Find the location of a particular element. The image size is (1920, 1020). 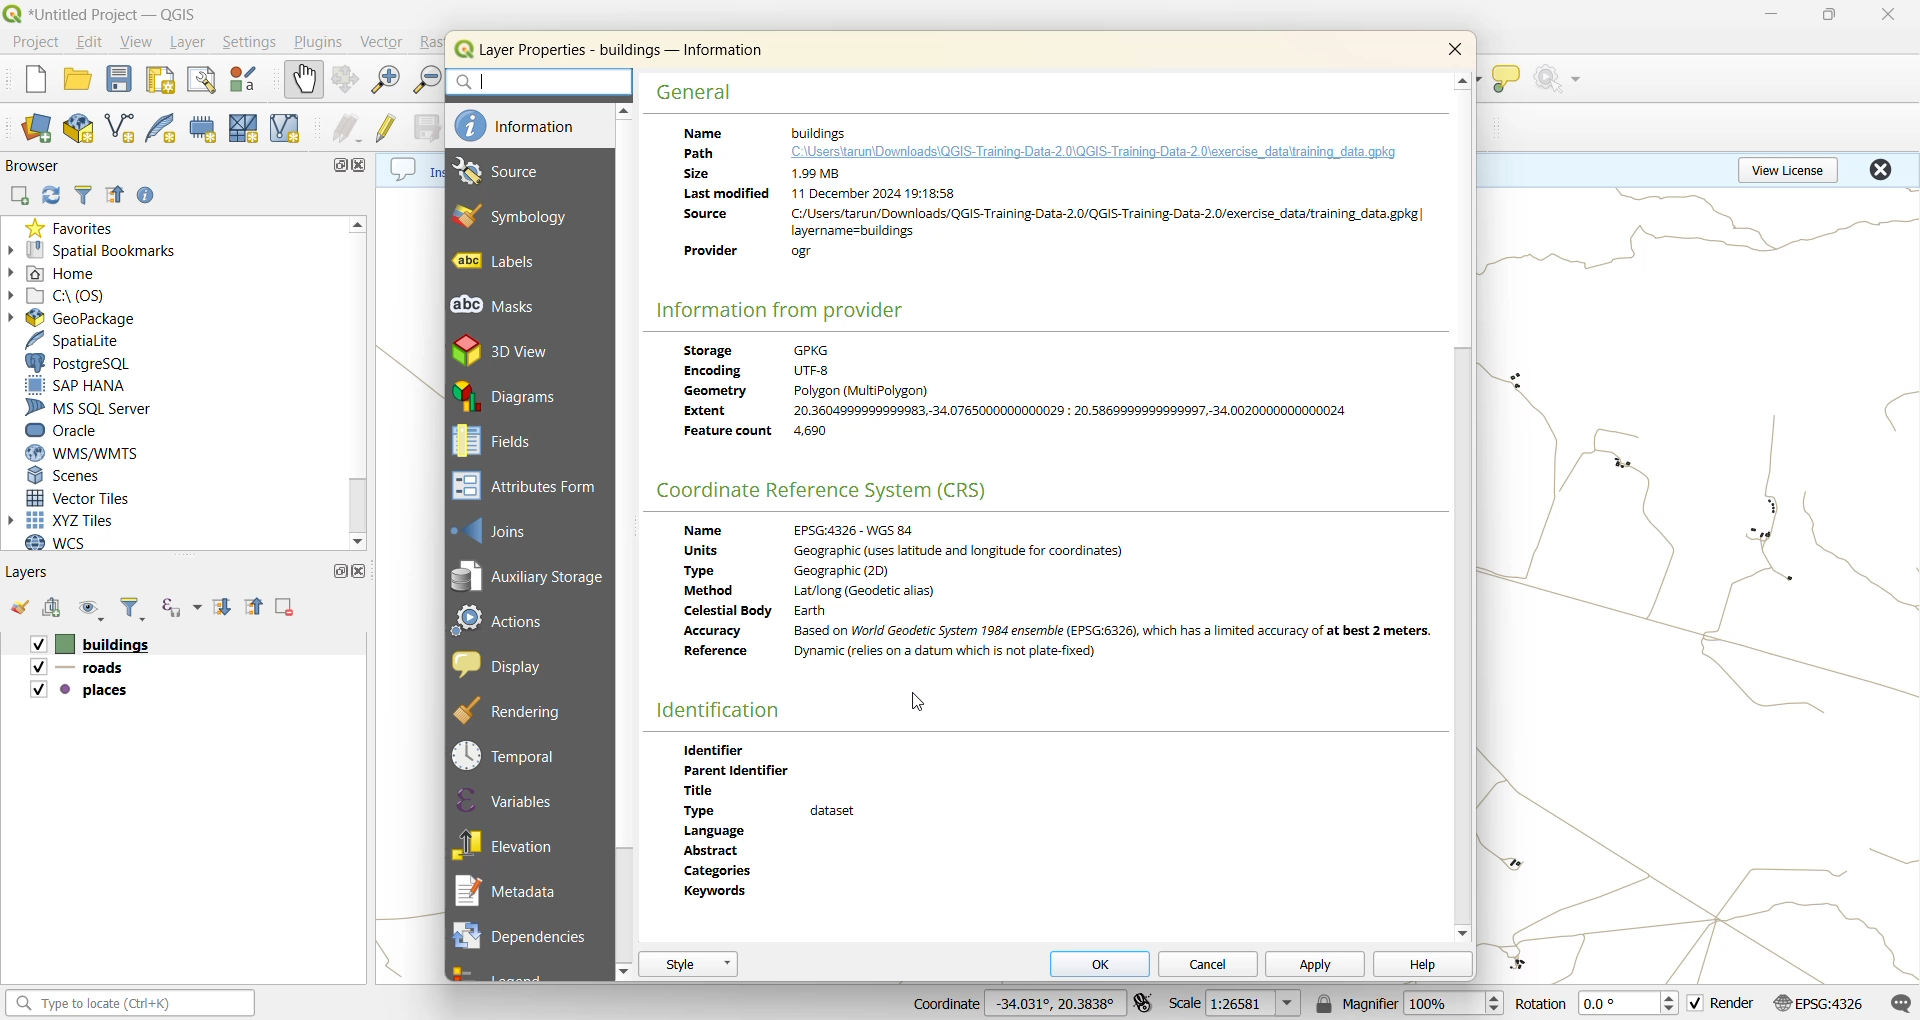

layer is located at coordinates (192, 43).